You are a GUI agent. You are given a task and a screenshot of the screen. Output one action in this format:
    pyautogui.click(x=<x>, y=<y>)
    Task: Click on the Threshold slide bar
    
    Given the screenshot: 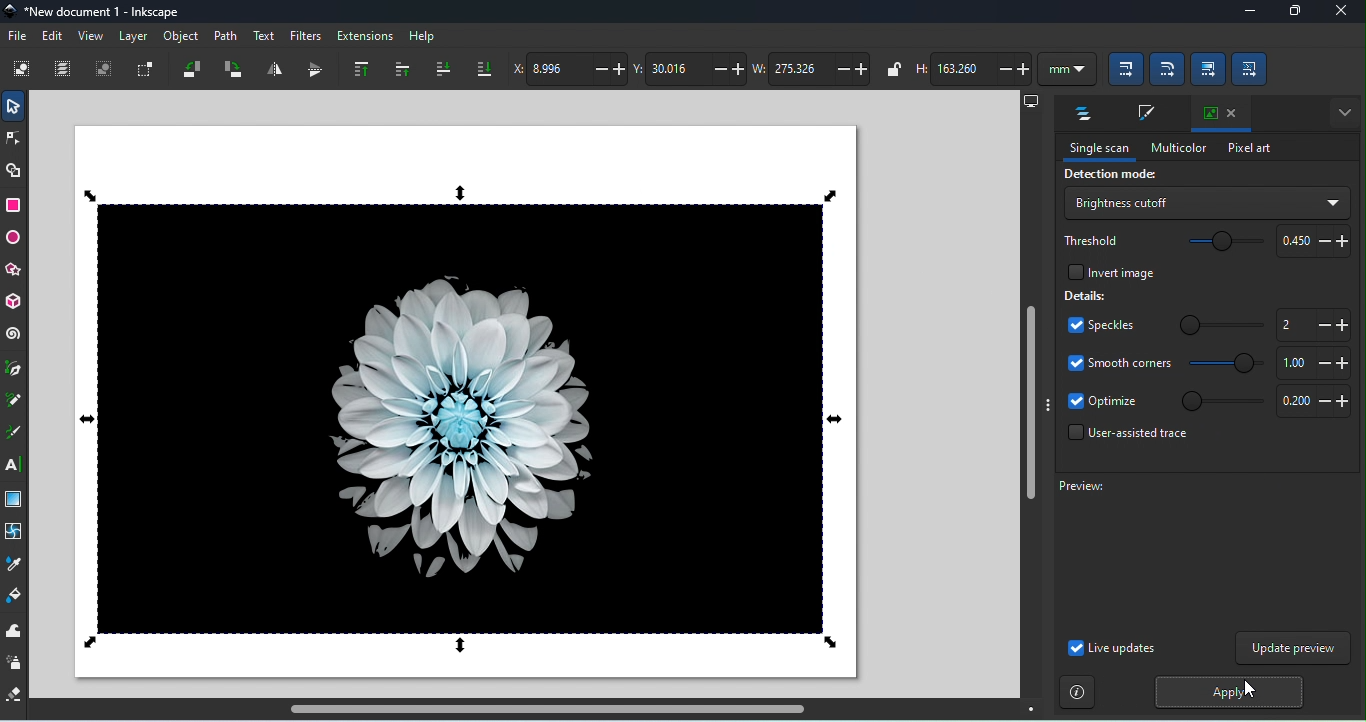 What is the action you would take?
    pyautogui.click(x=1219, y=242)
    